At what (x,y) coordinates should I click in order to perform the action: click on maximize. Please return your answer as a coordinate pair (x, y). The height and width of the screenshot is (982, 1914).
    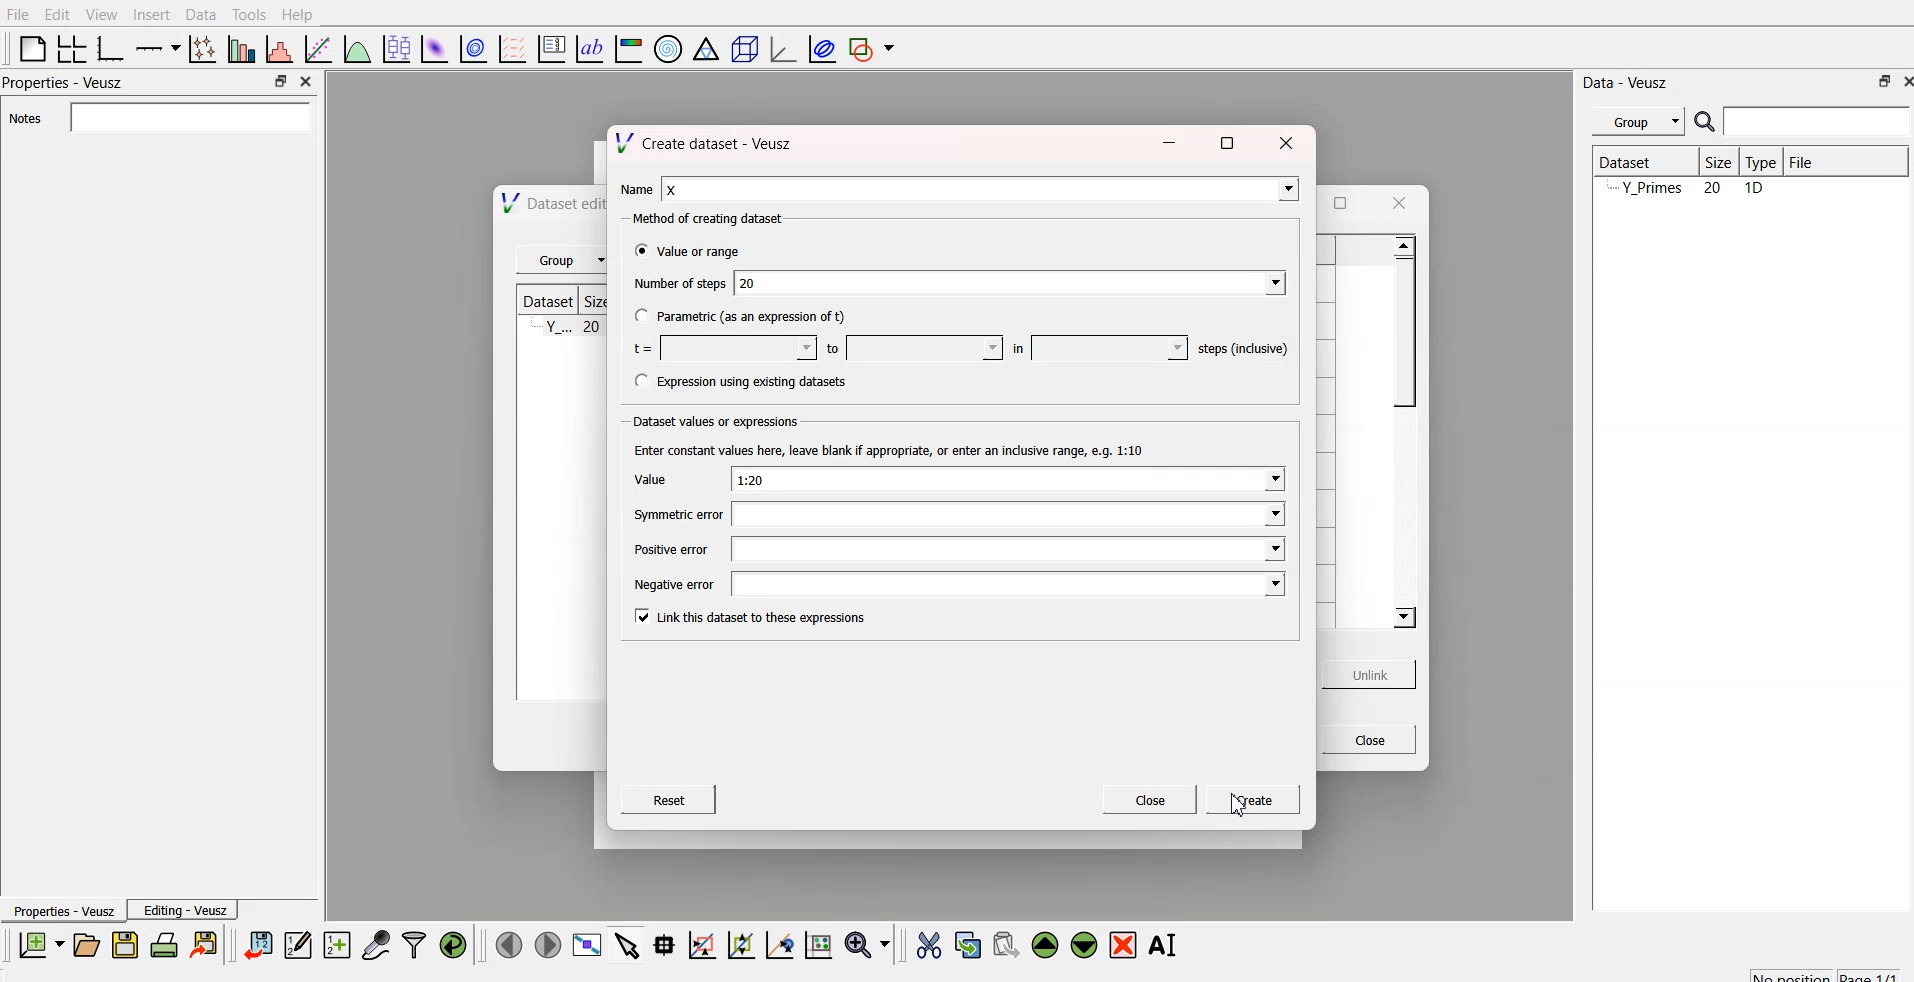
    Looking at the image, I should click on (1224, 143).